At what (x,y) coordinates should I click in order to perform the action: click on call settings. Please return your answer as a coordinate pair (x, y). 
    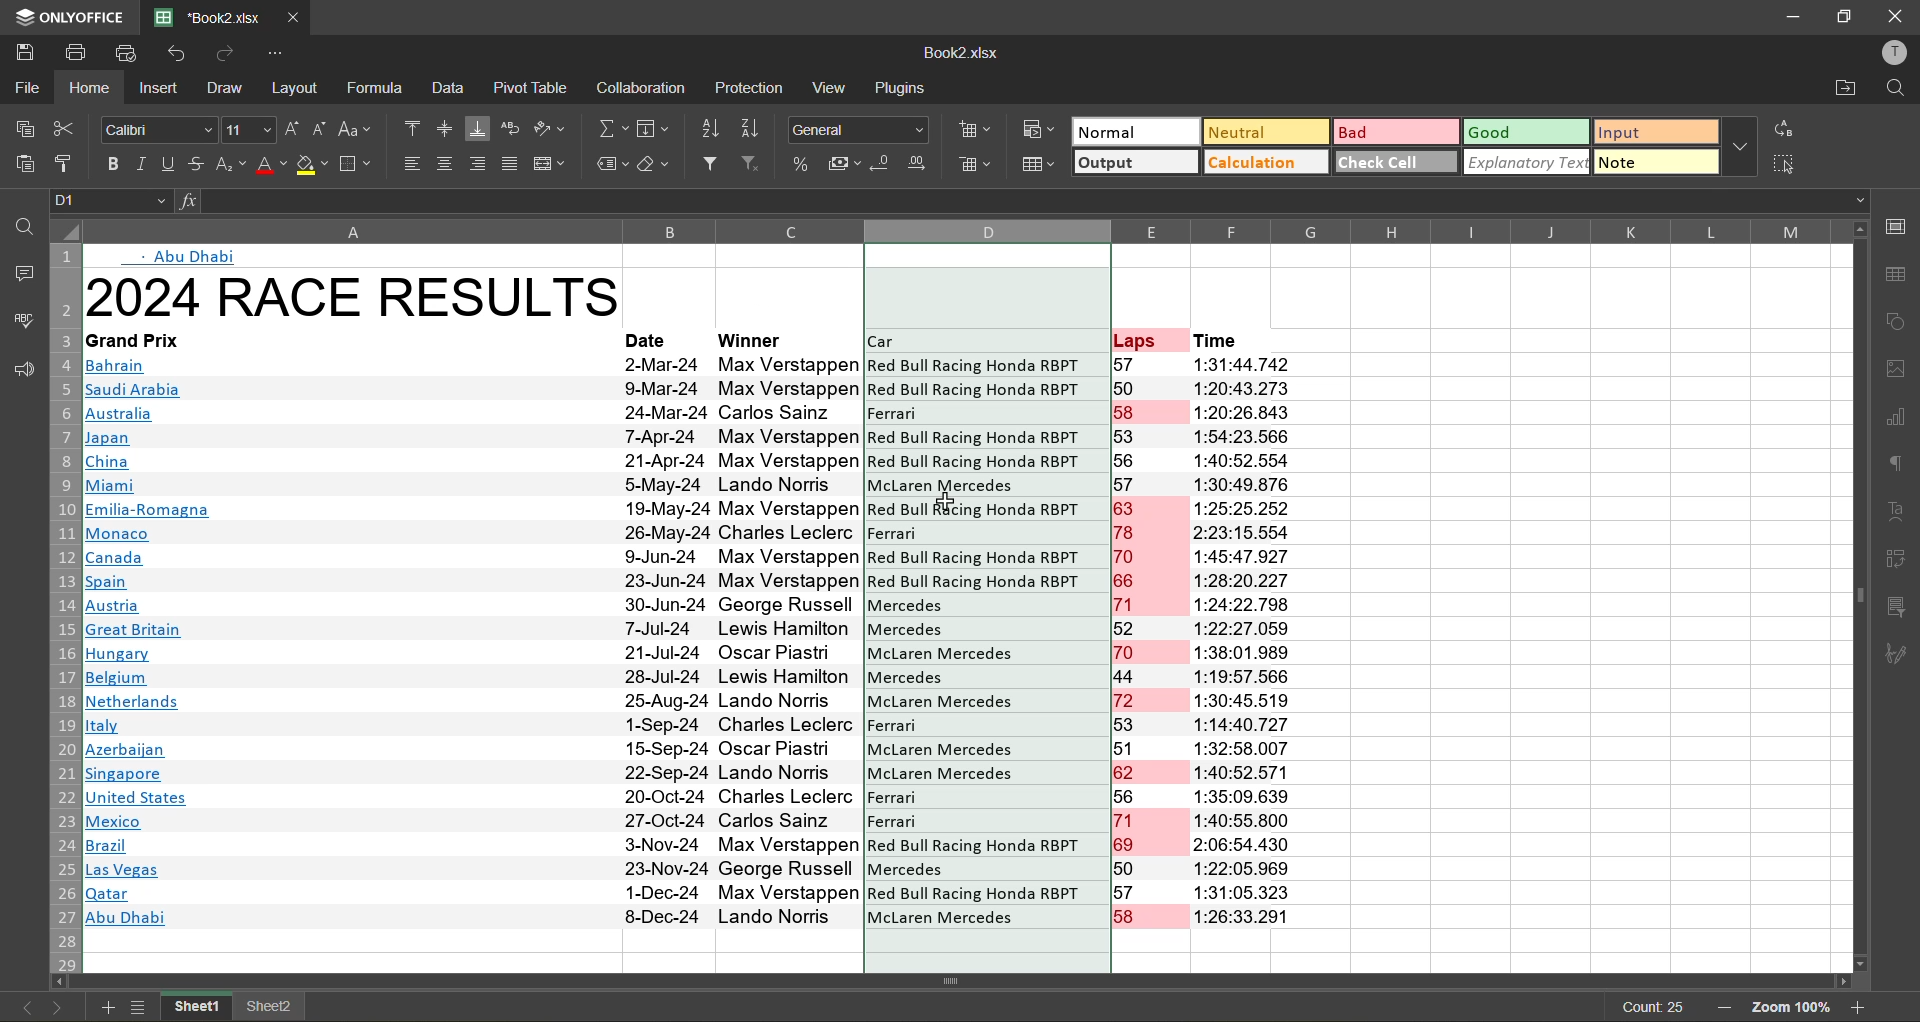
    Looking at the image, I should click on (1901, 222).